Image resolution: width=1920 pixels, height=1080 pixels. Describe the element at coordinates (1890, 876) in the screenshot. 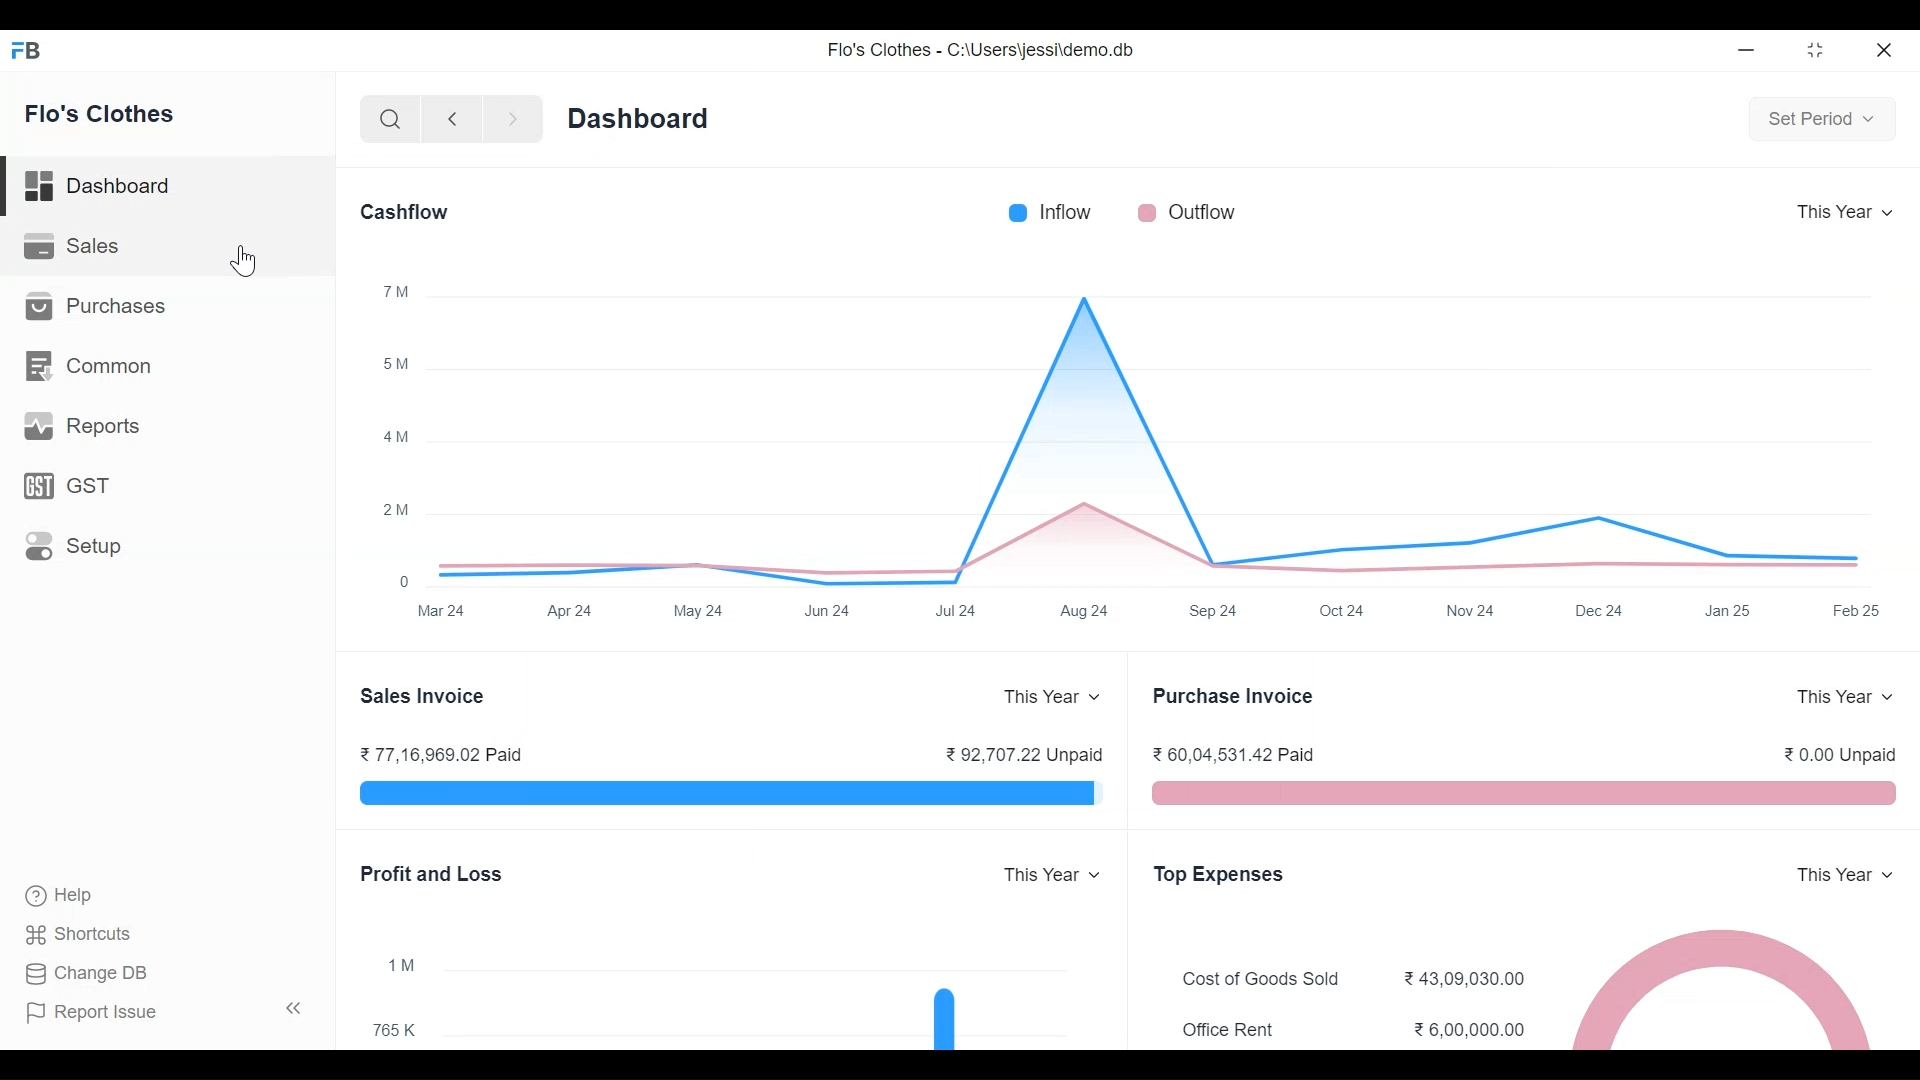

I see `Expand` at that location.